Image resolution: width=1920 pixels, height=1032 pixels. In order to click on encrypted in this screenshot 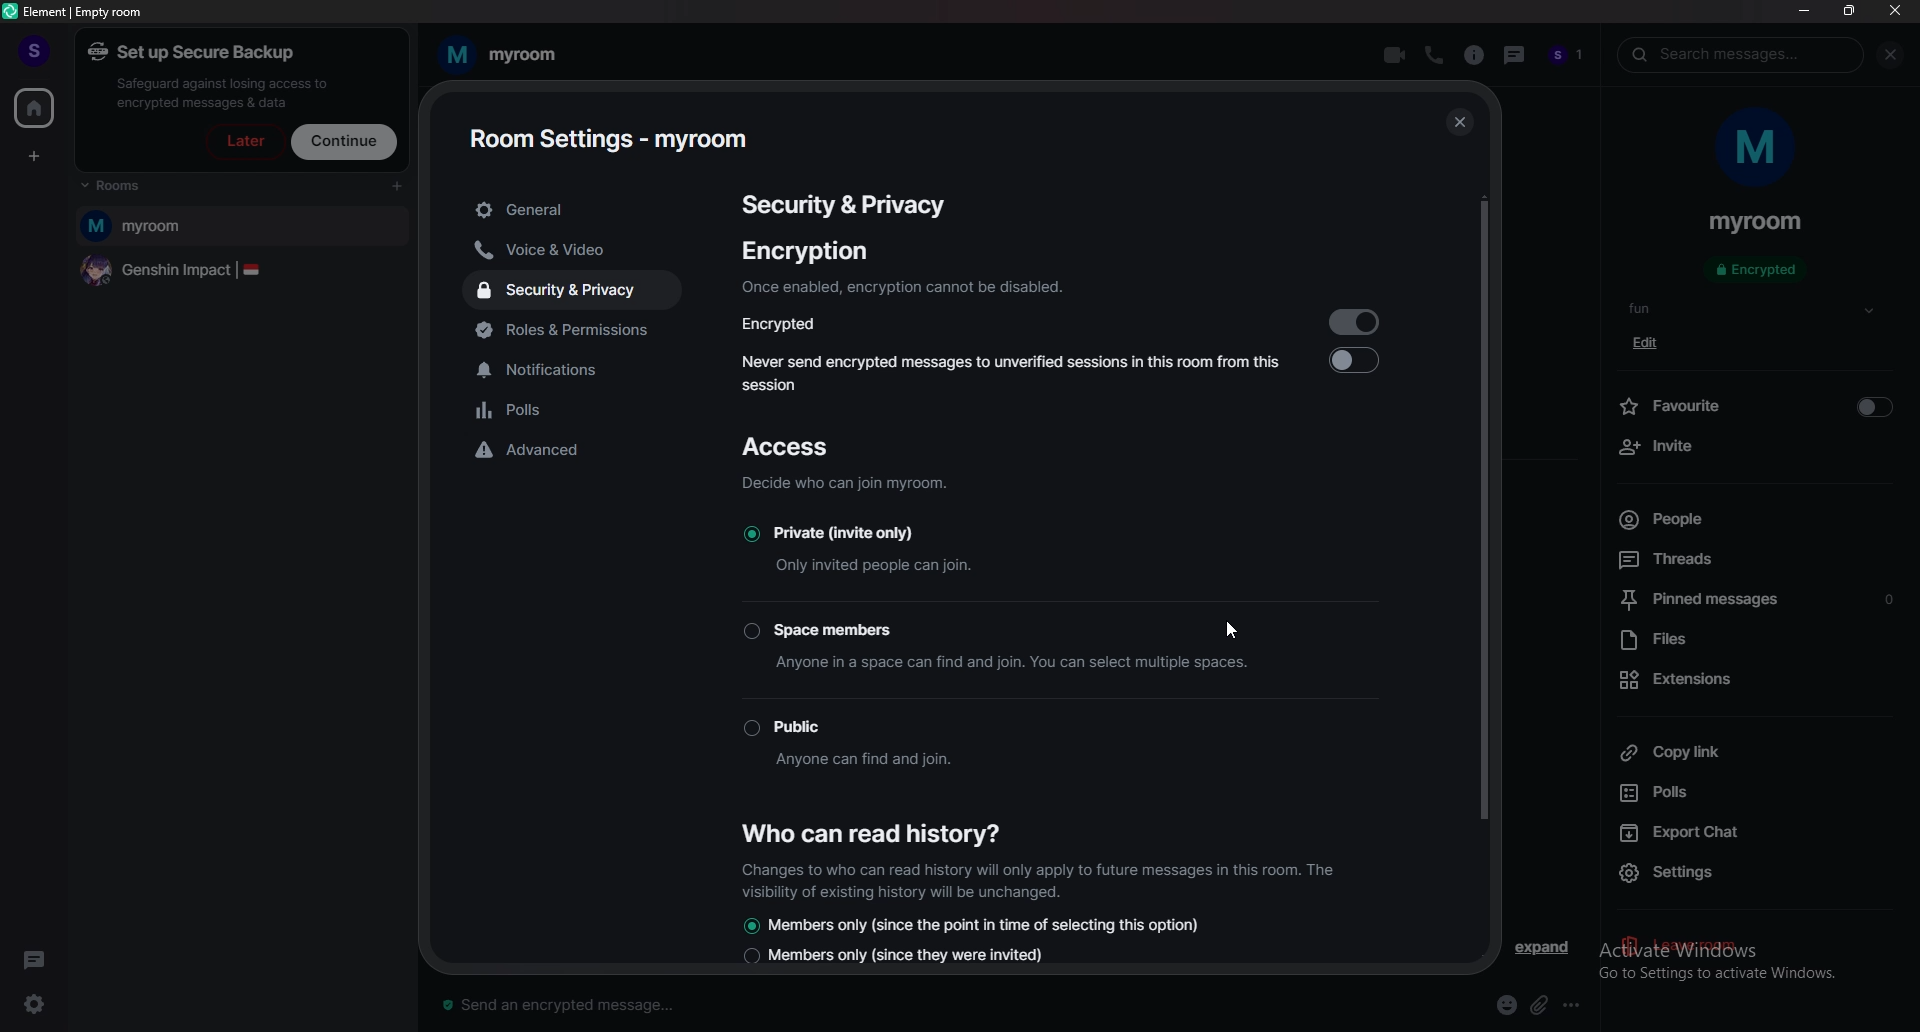, I will do `click(1359, 319)`.